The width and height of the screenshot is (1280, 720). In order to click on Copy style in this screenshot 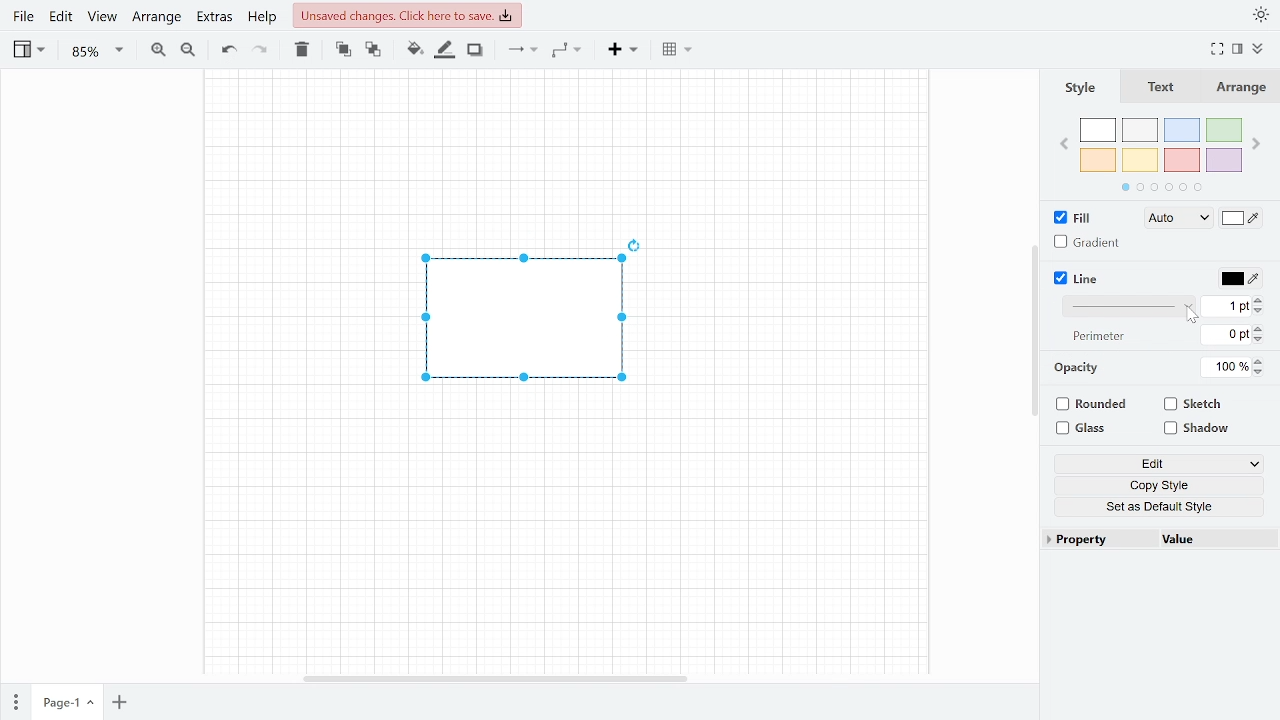, I will do `click(1162, 484)`.